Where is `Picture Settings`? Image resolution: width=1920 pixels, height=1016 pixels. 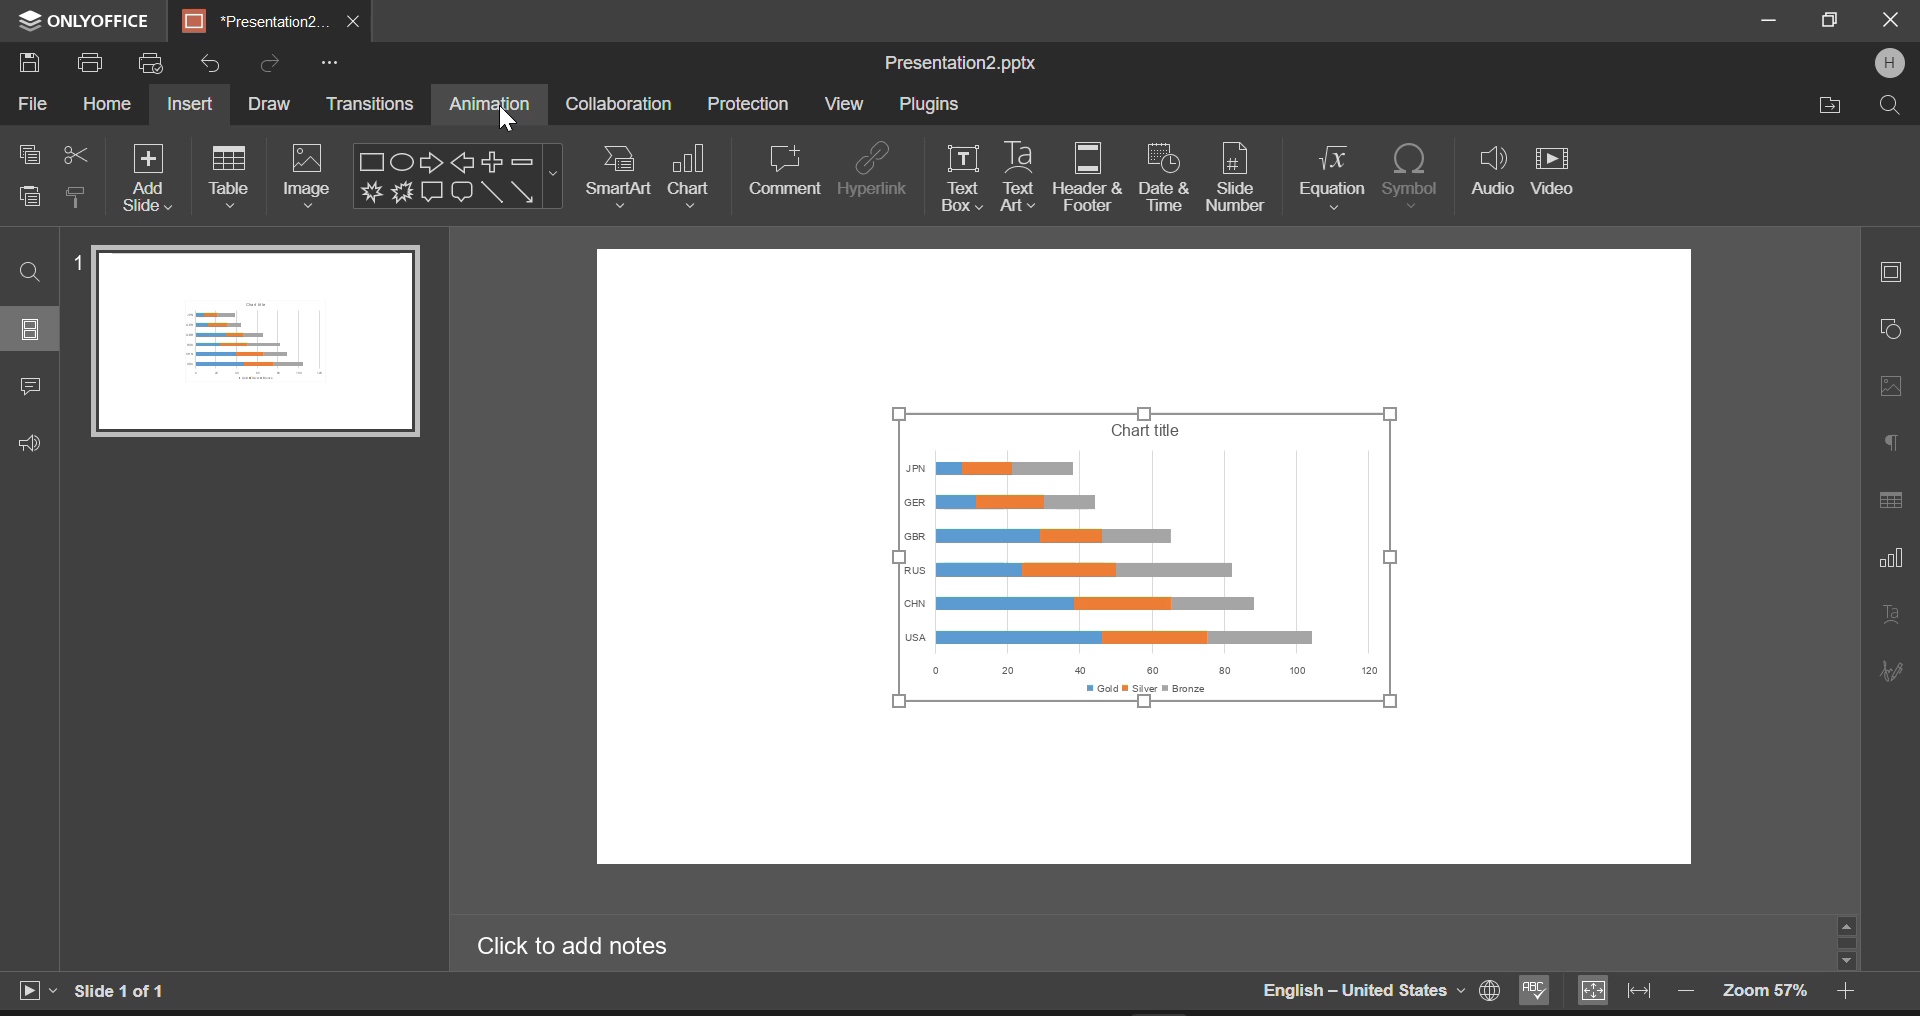 Picture Settings is located at coordinates (1886, 385).